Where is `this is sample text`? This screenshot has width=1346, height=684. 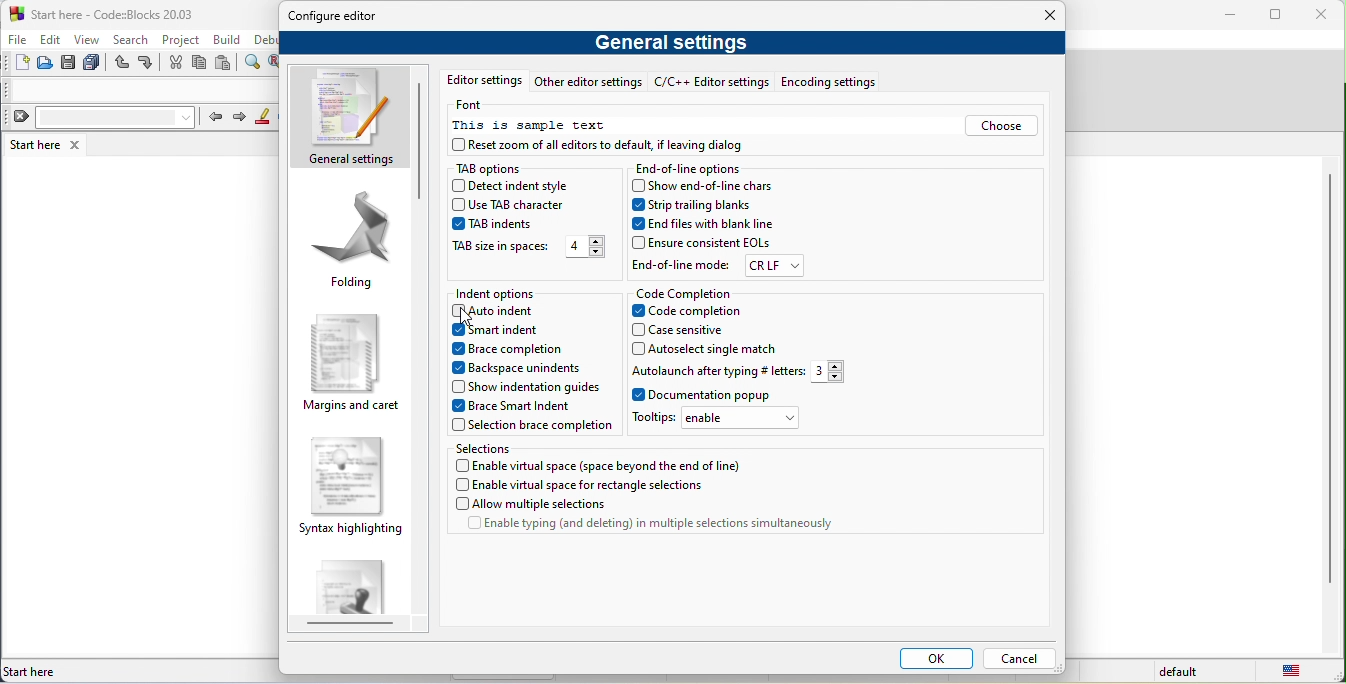
this is sample text is located at coordinates (543, 127).